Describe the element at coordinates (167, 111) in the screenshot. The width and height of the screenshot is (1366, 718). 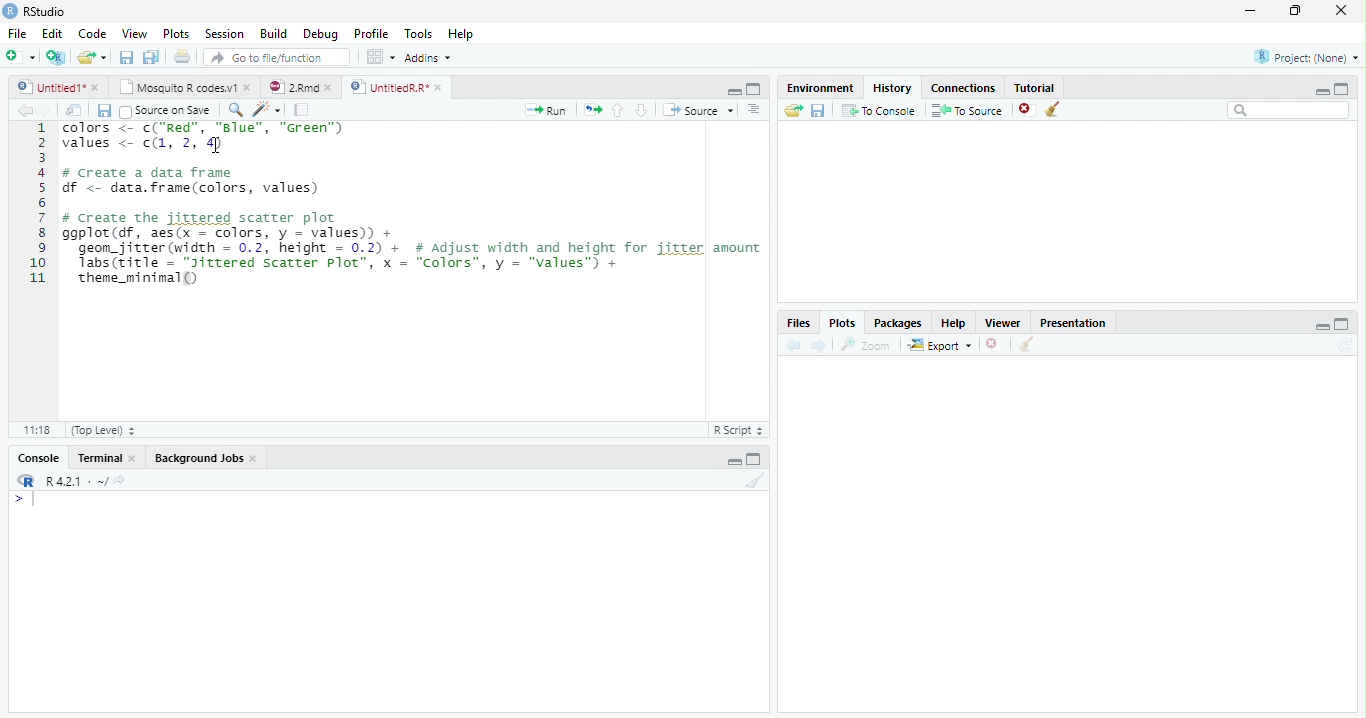
I see `Source on Save` at that location.